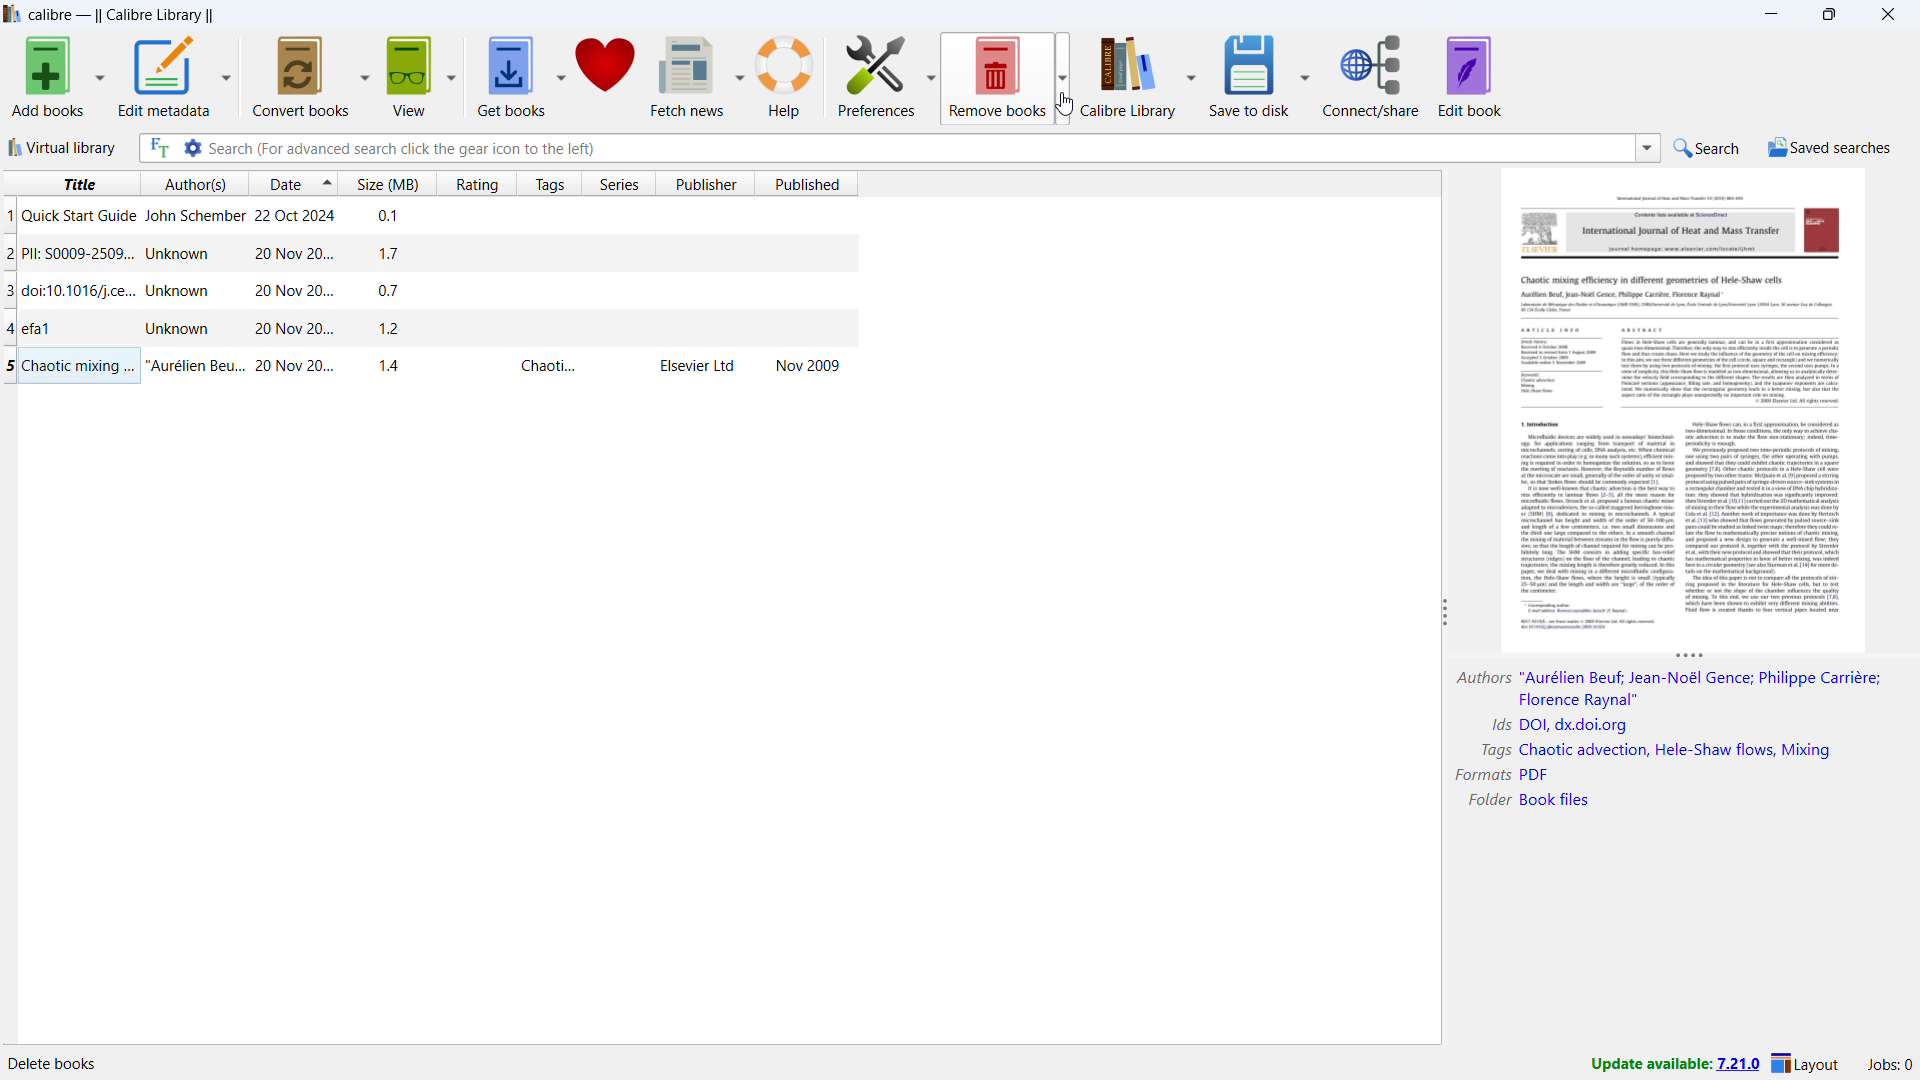  I want to click on preferences, so click(877, 77).